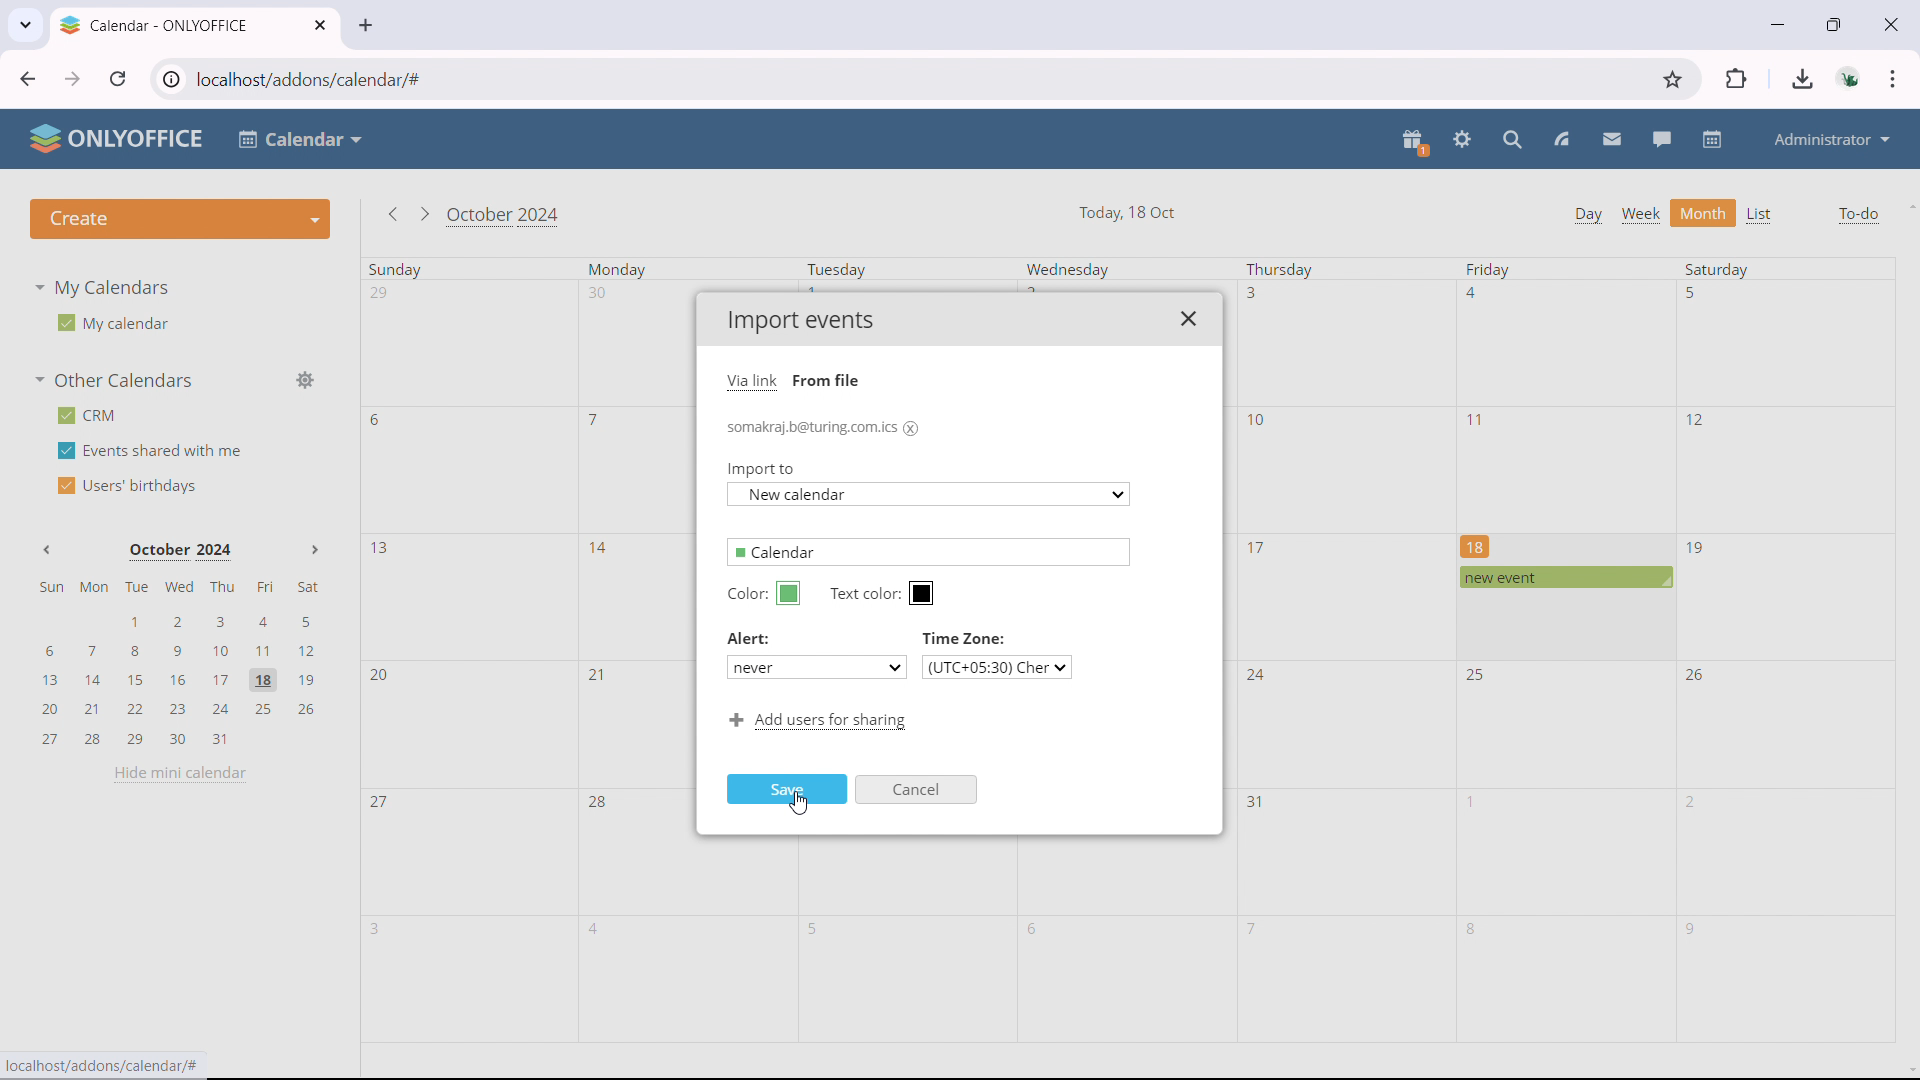 Image resolution: width=1920 pixels, height=1080 pixels. I want to click on click to go forward, hold to see history, so click(73, 79).